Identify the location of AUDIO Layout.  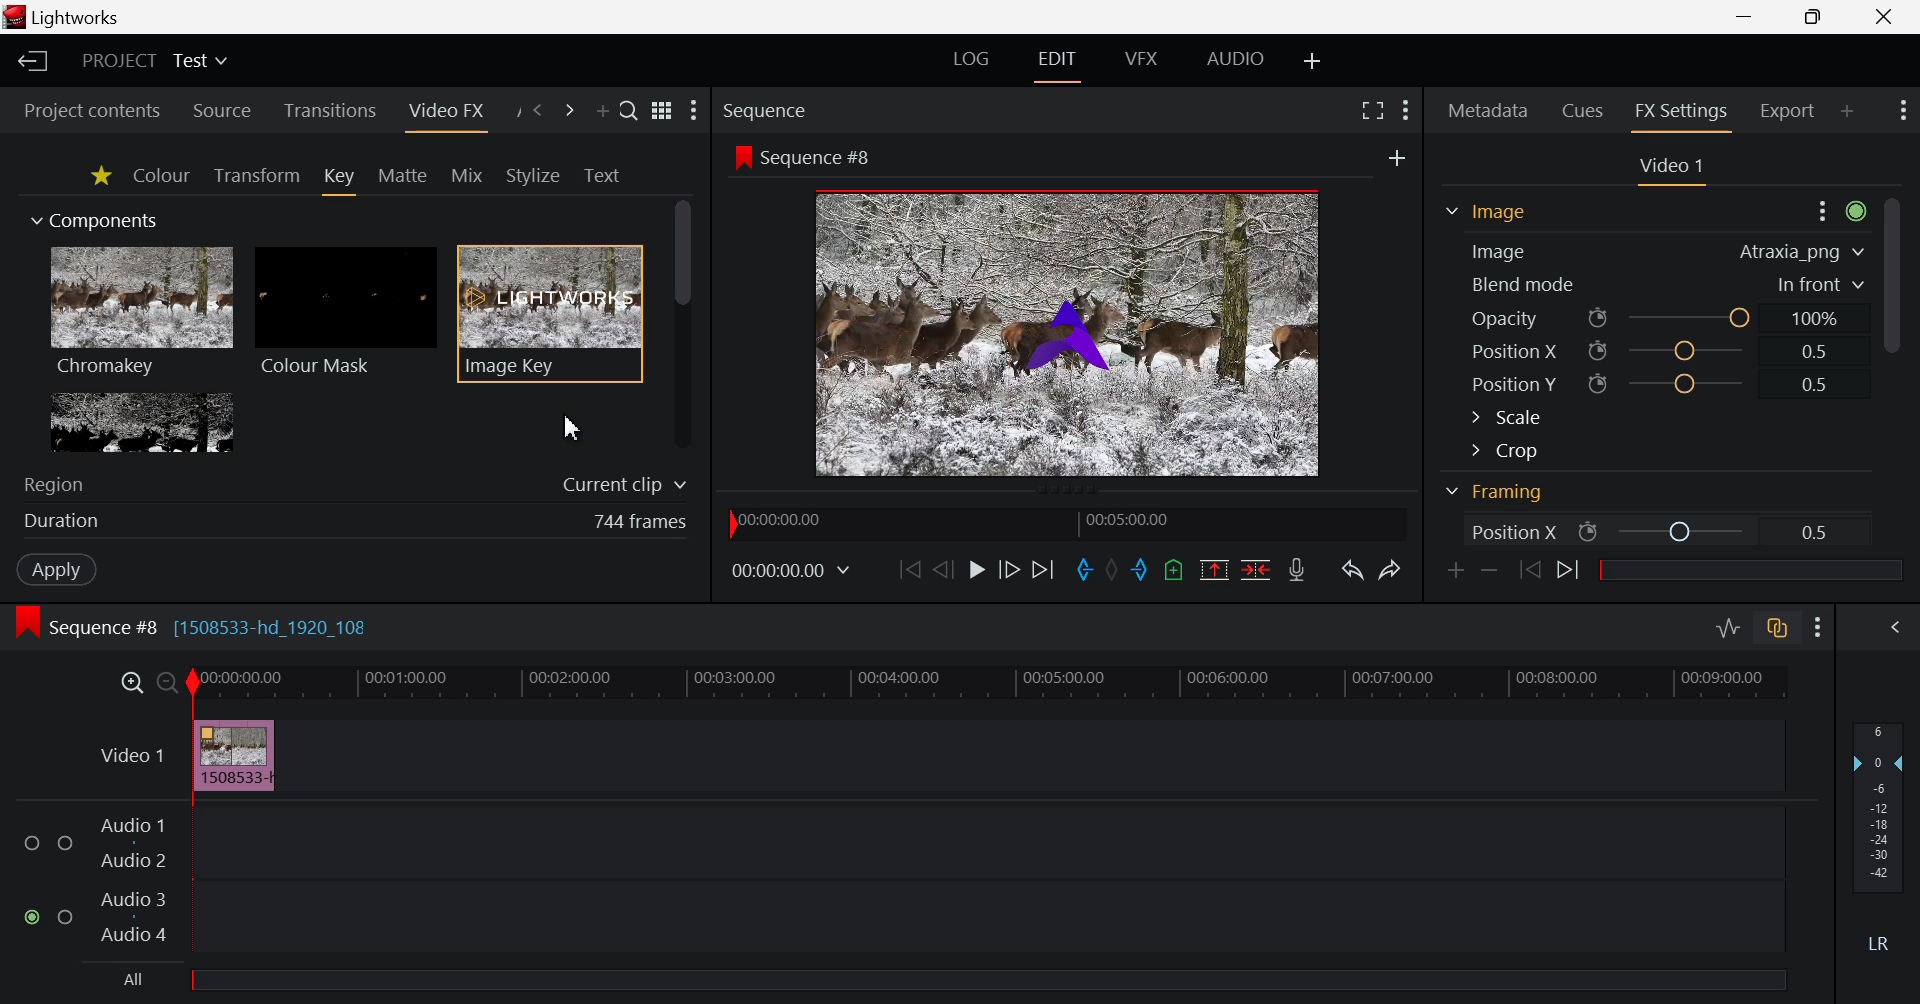
(1236, 57).